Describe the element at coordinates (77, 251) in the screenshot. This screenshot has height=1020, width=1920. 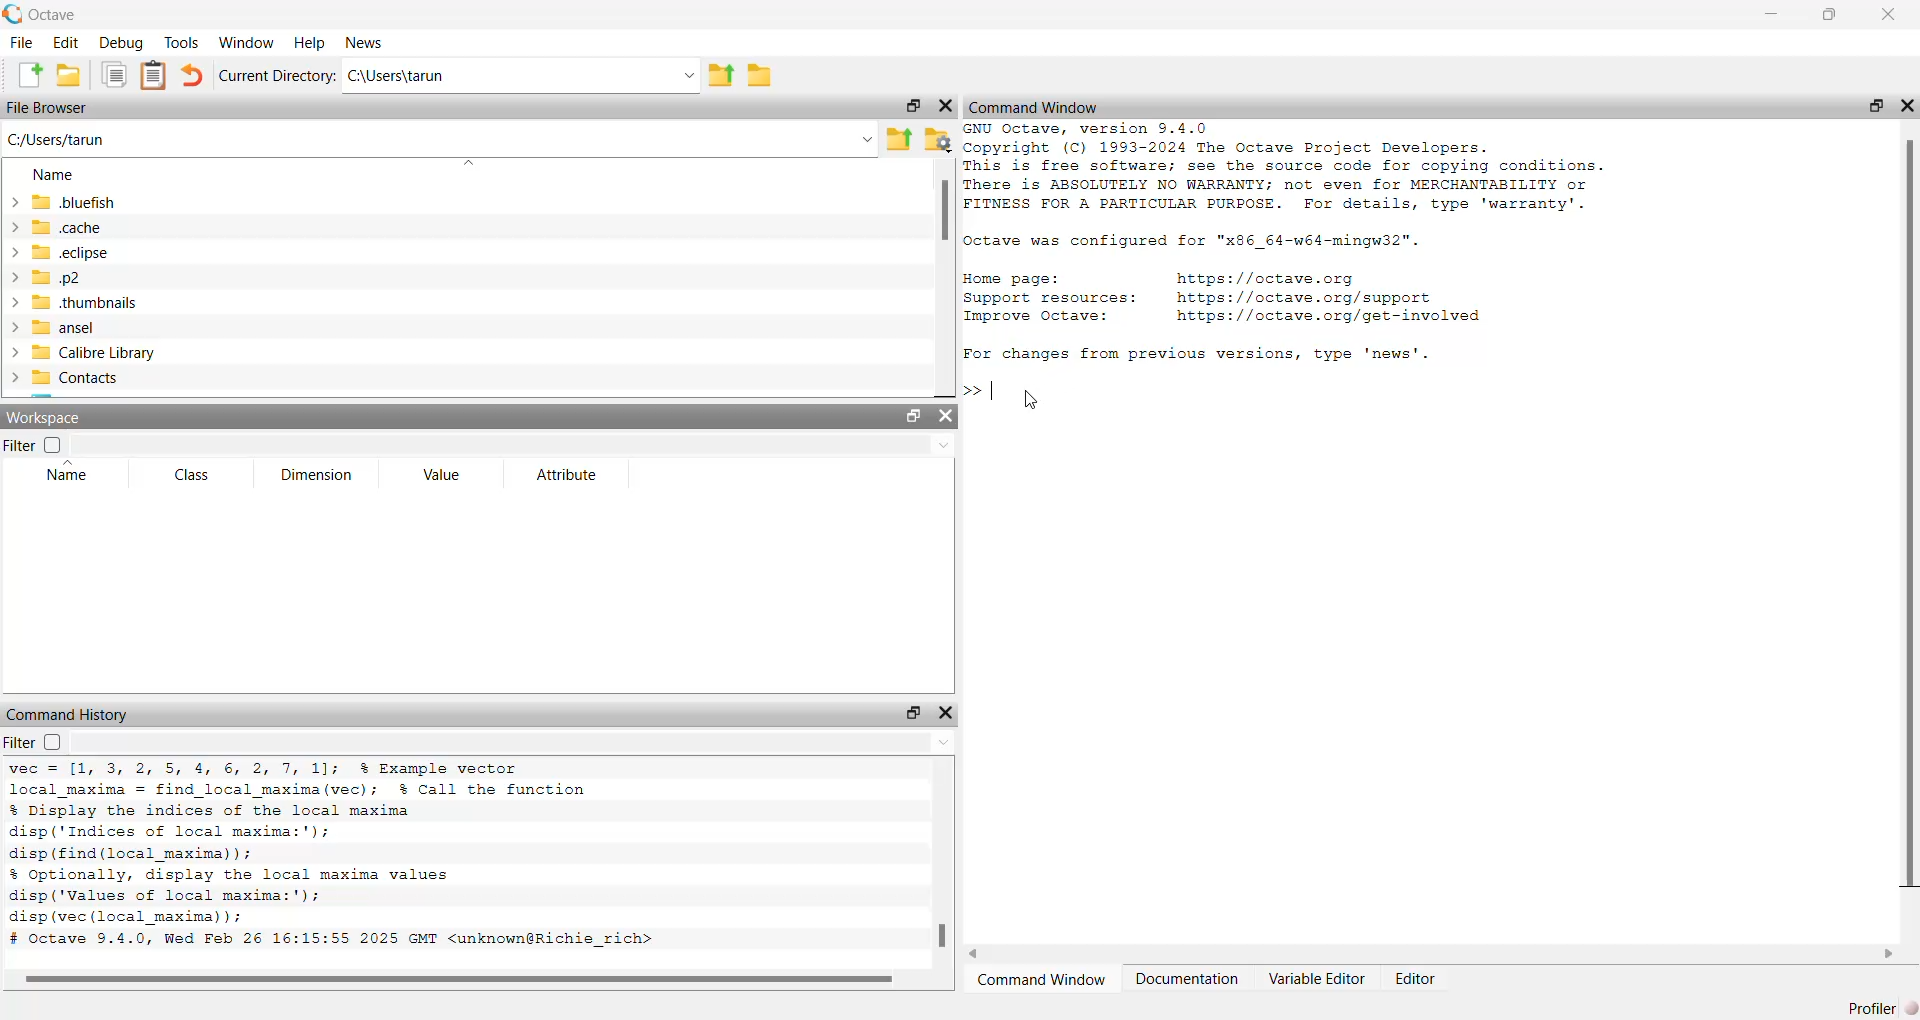
I see `.eclipse` at that location.